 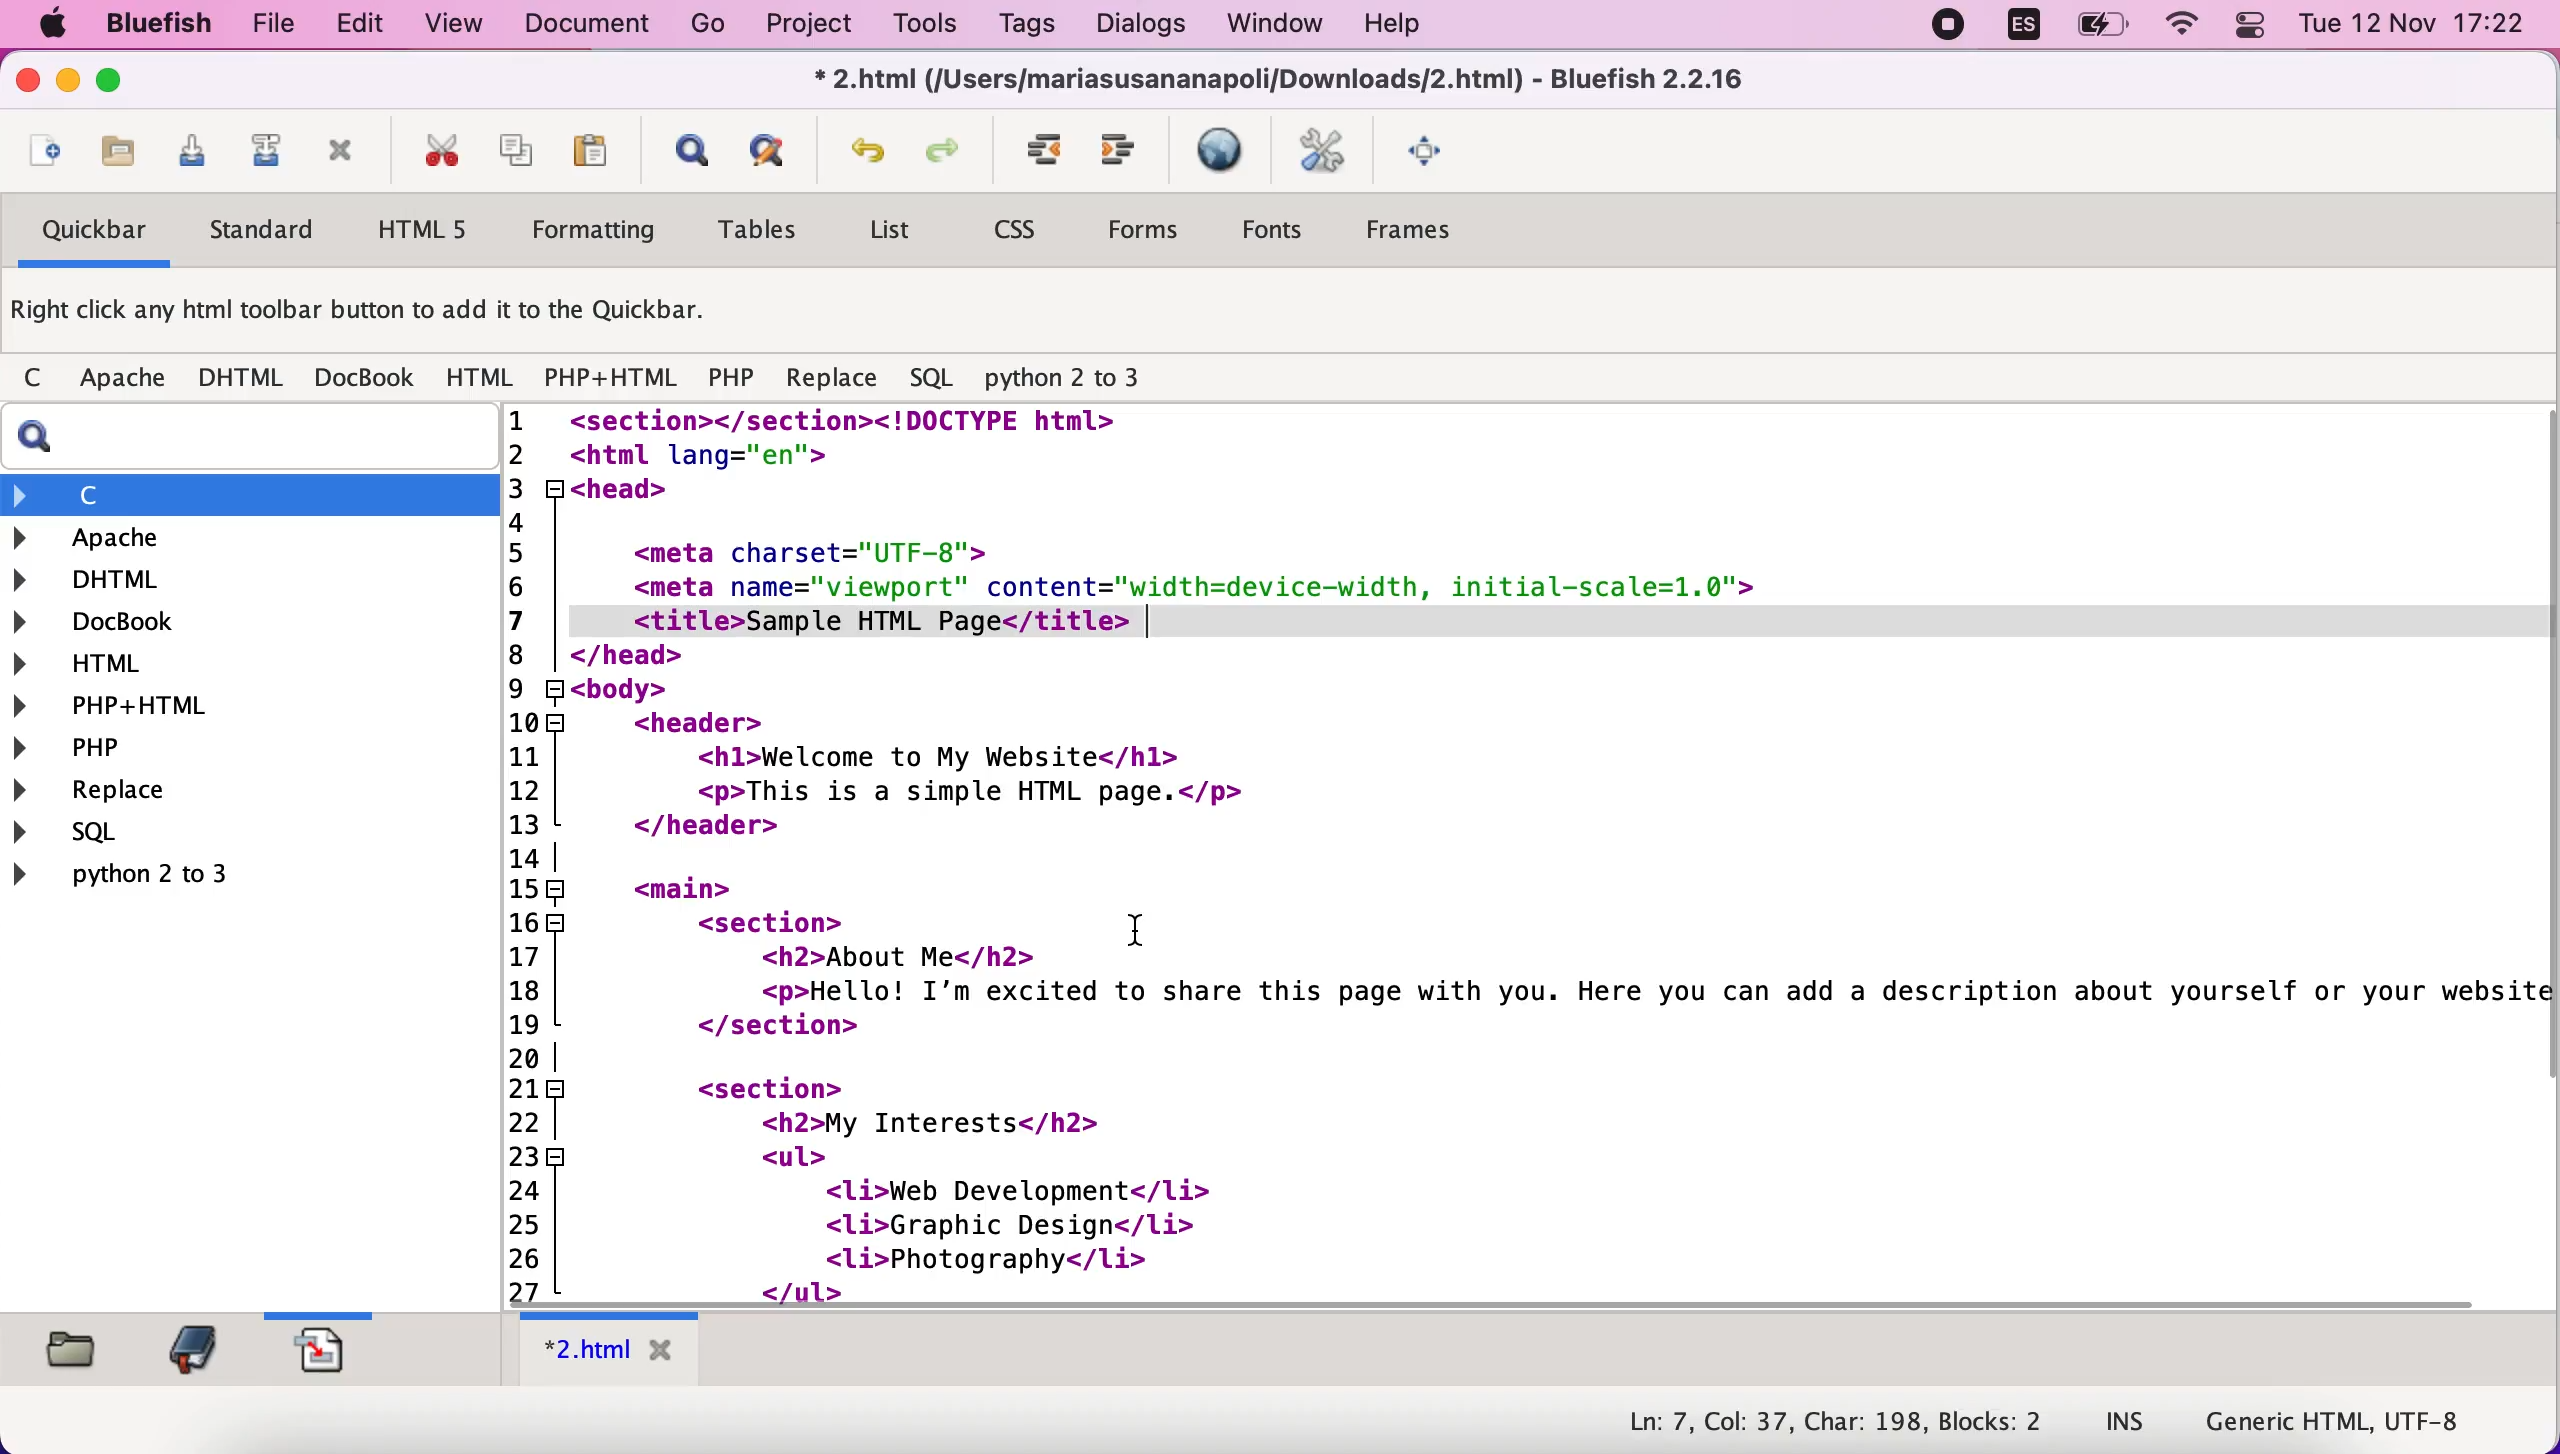 I want to click on dhtml, so click(x=244, y=582).